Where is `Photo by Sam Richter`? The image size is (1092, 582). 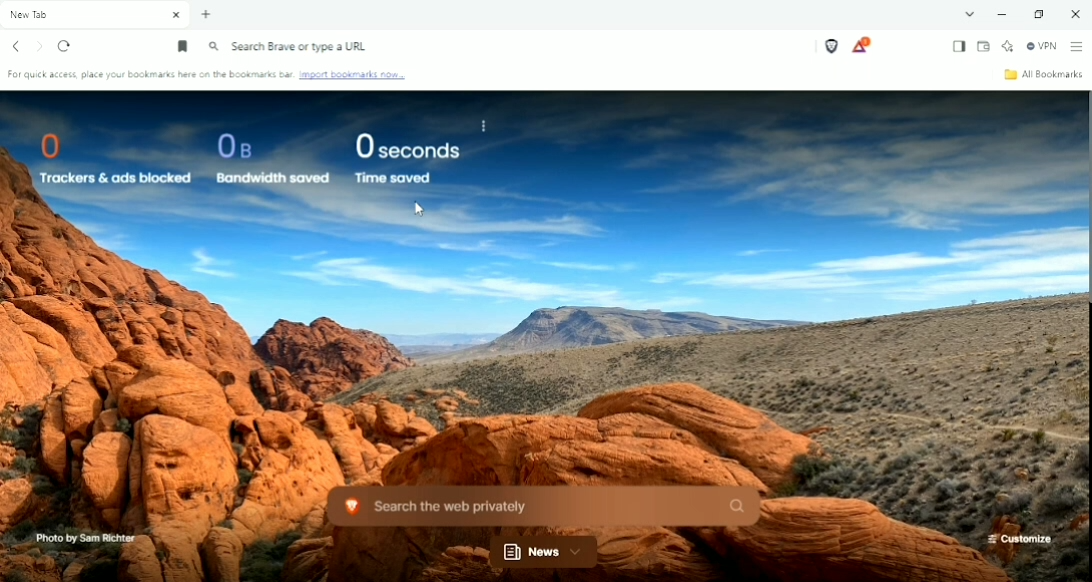 Photo by Sam Richter is located at coordinates (83, 538).